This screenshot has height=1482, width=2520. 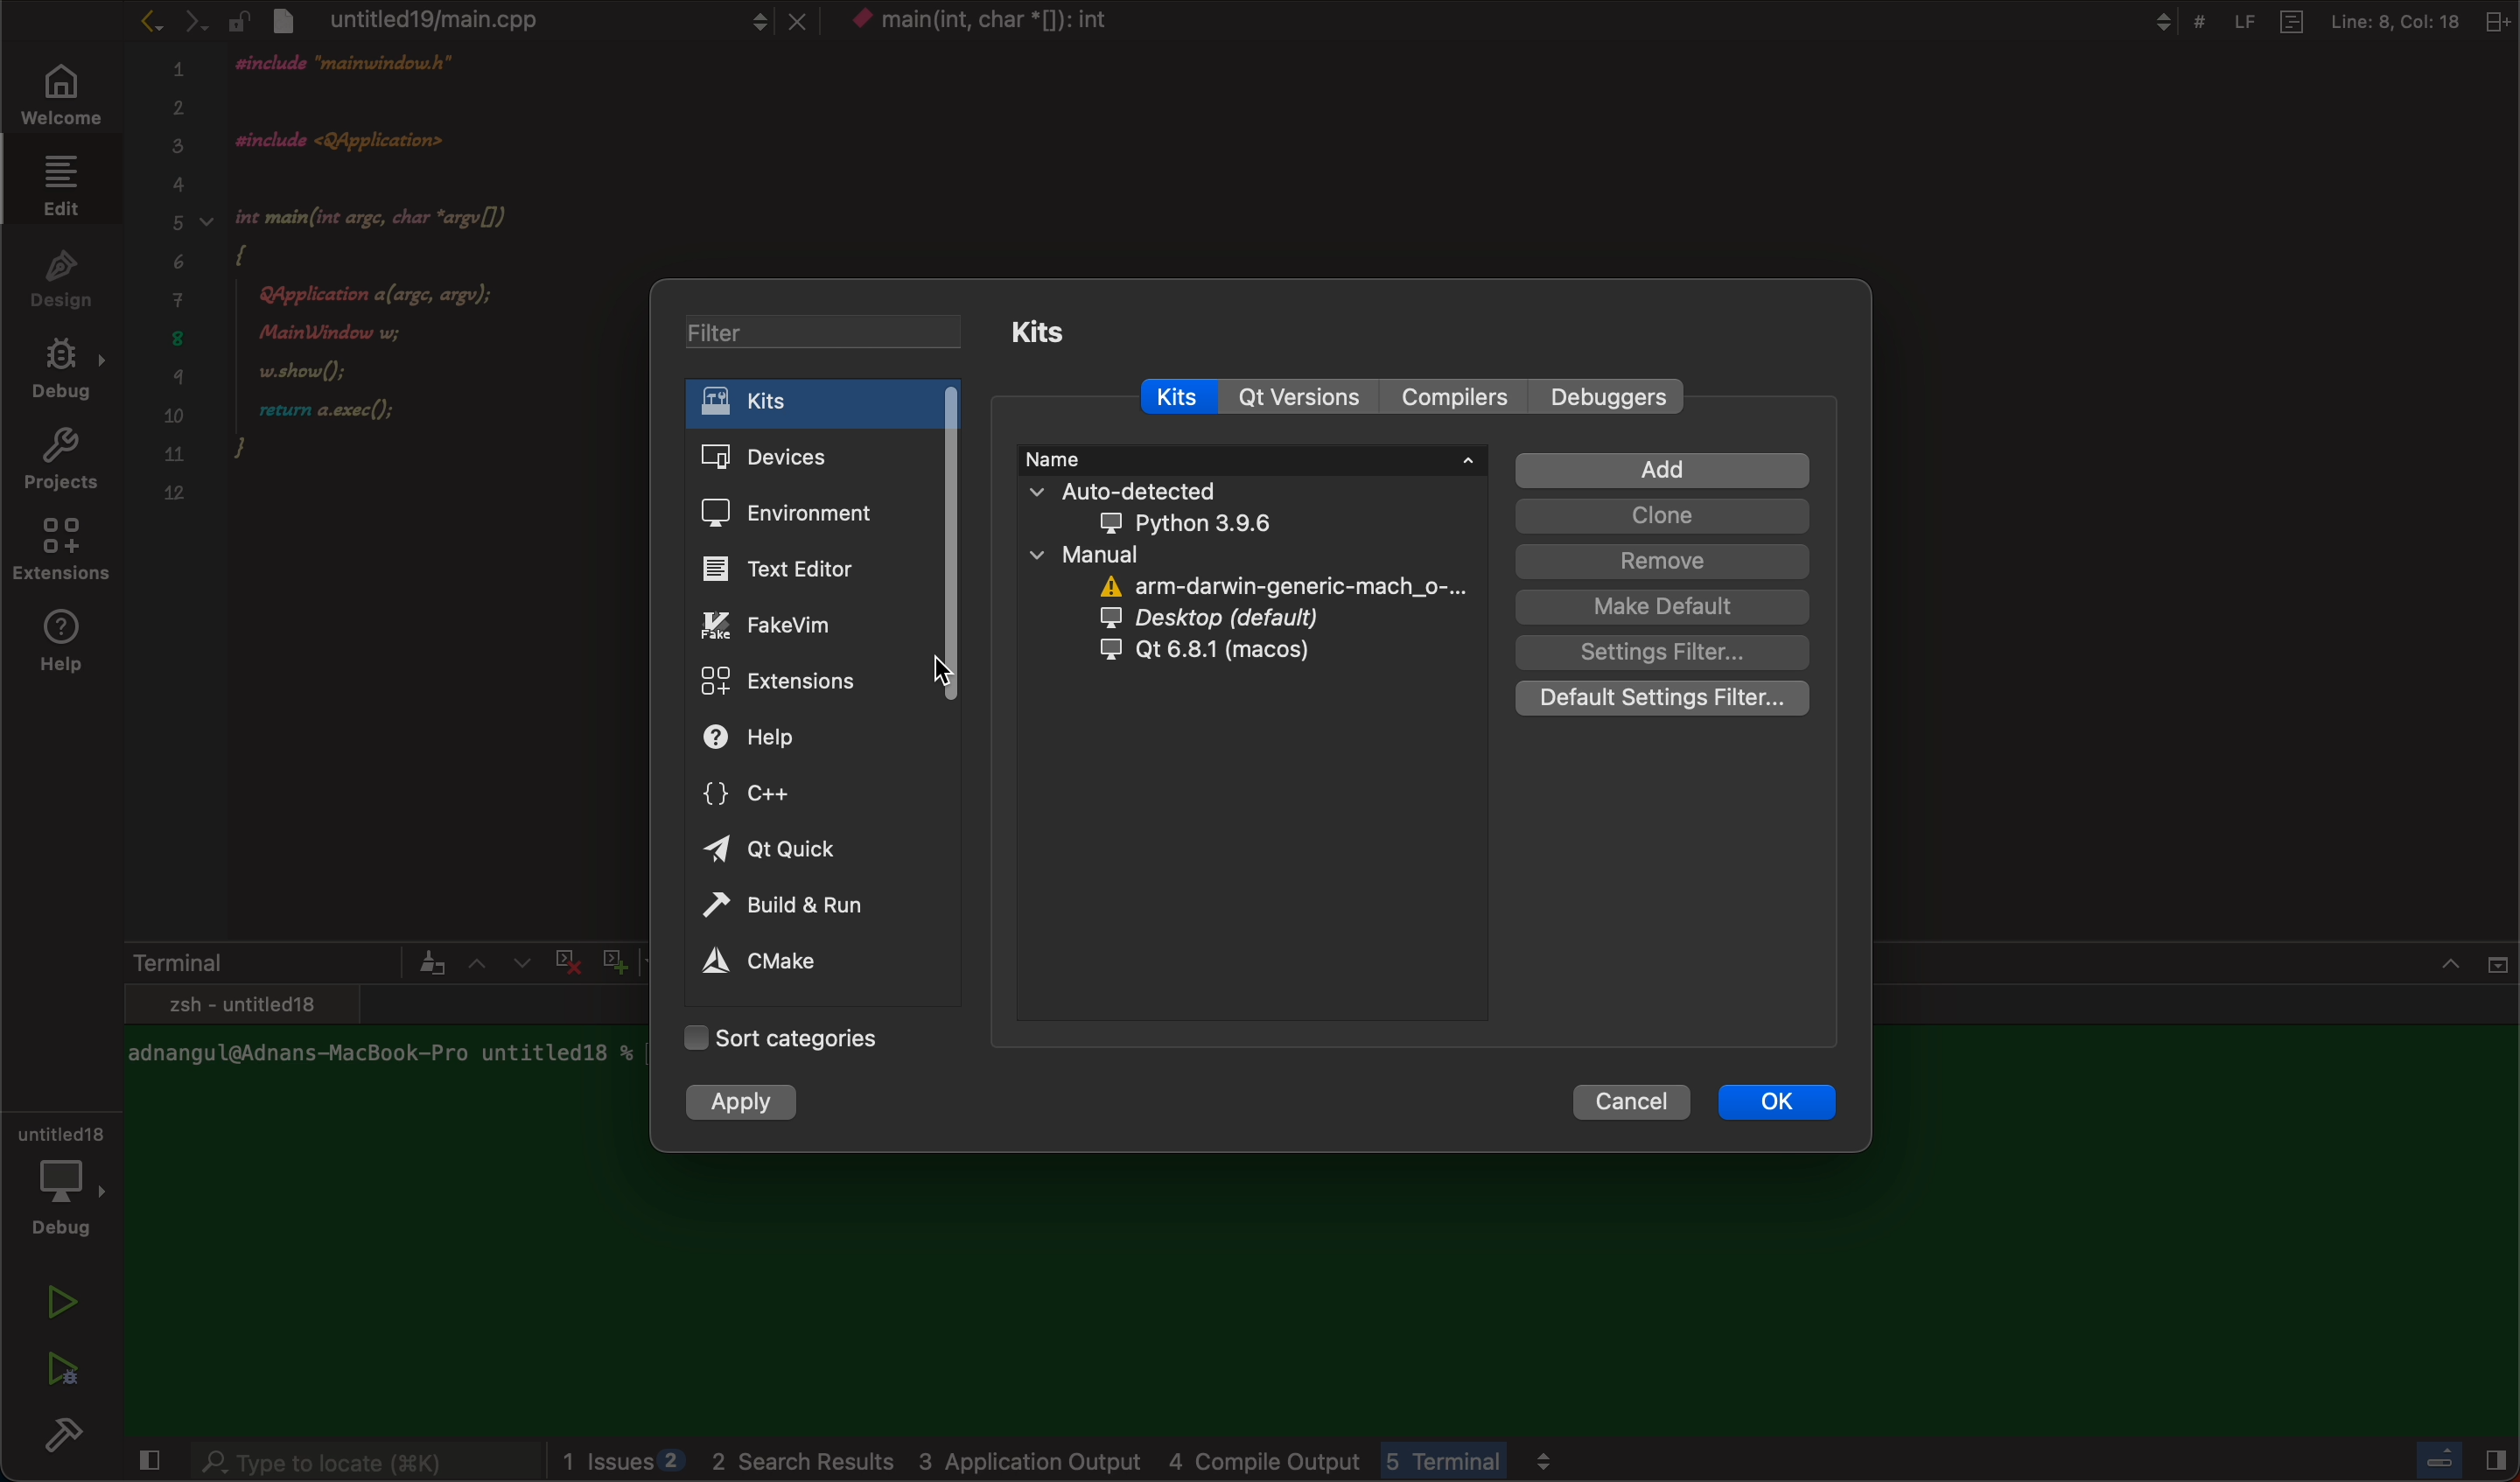 I want to click on build and run, so click(x=805, y=906).